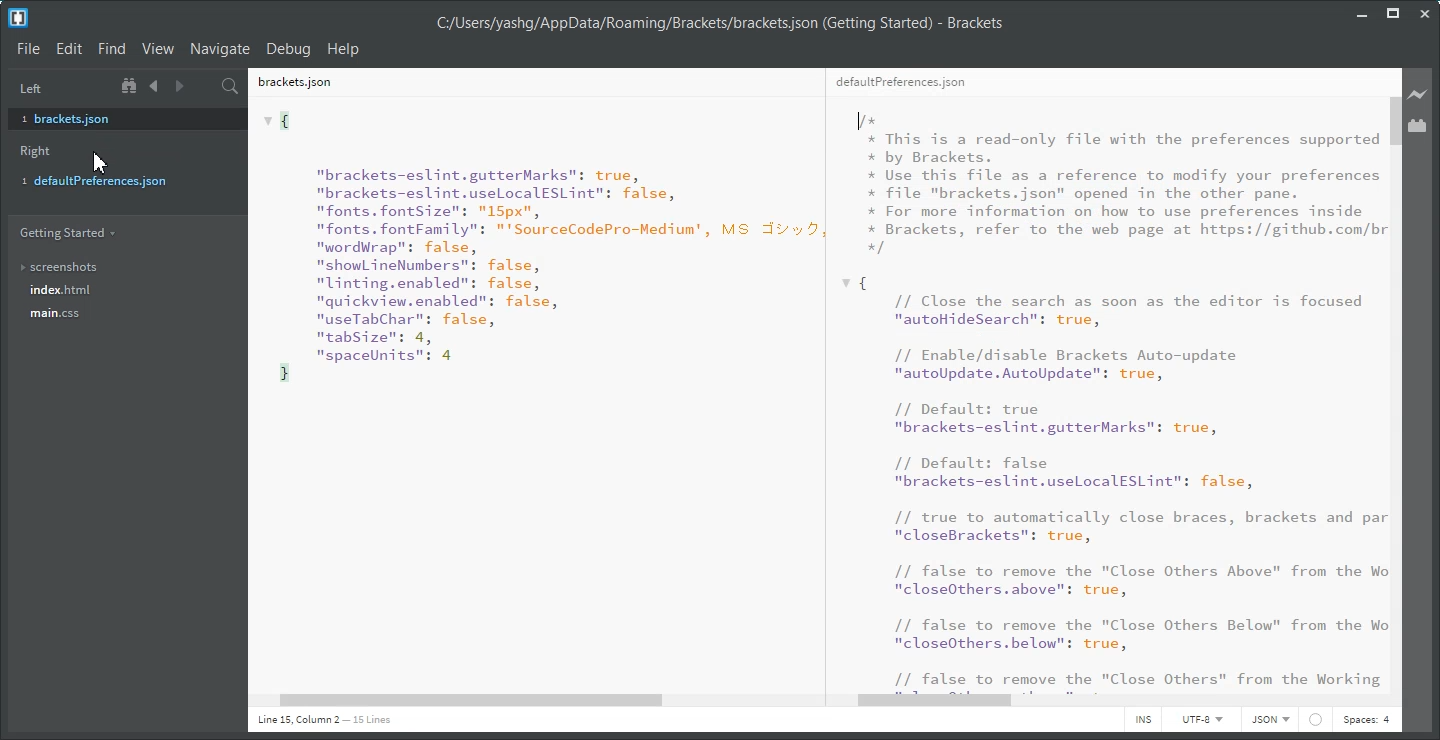 The image size is (1440, 740). What do you see at coordinates (230, 86) in the screenshot?
I see `Find in File` at bounding box center [230, 86].